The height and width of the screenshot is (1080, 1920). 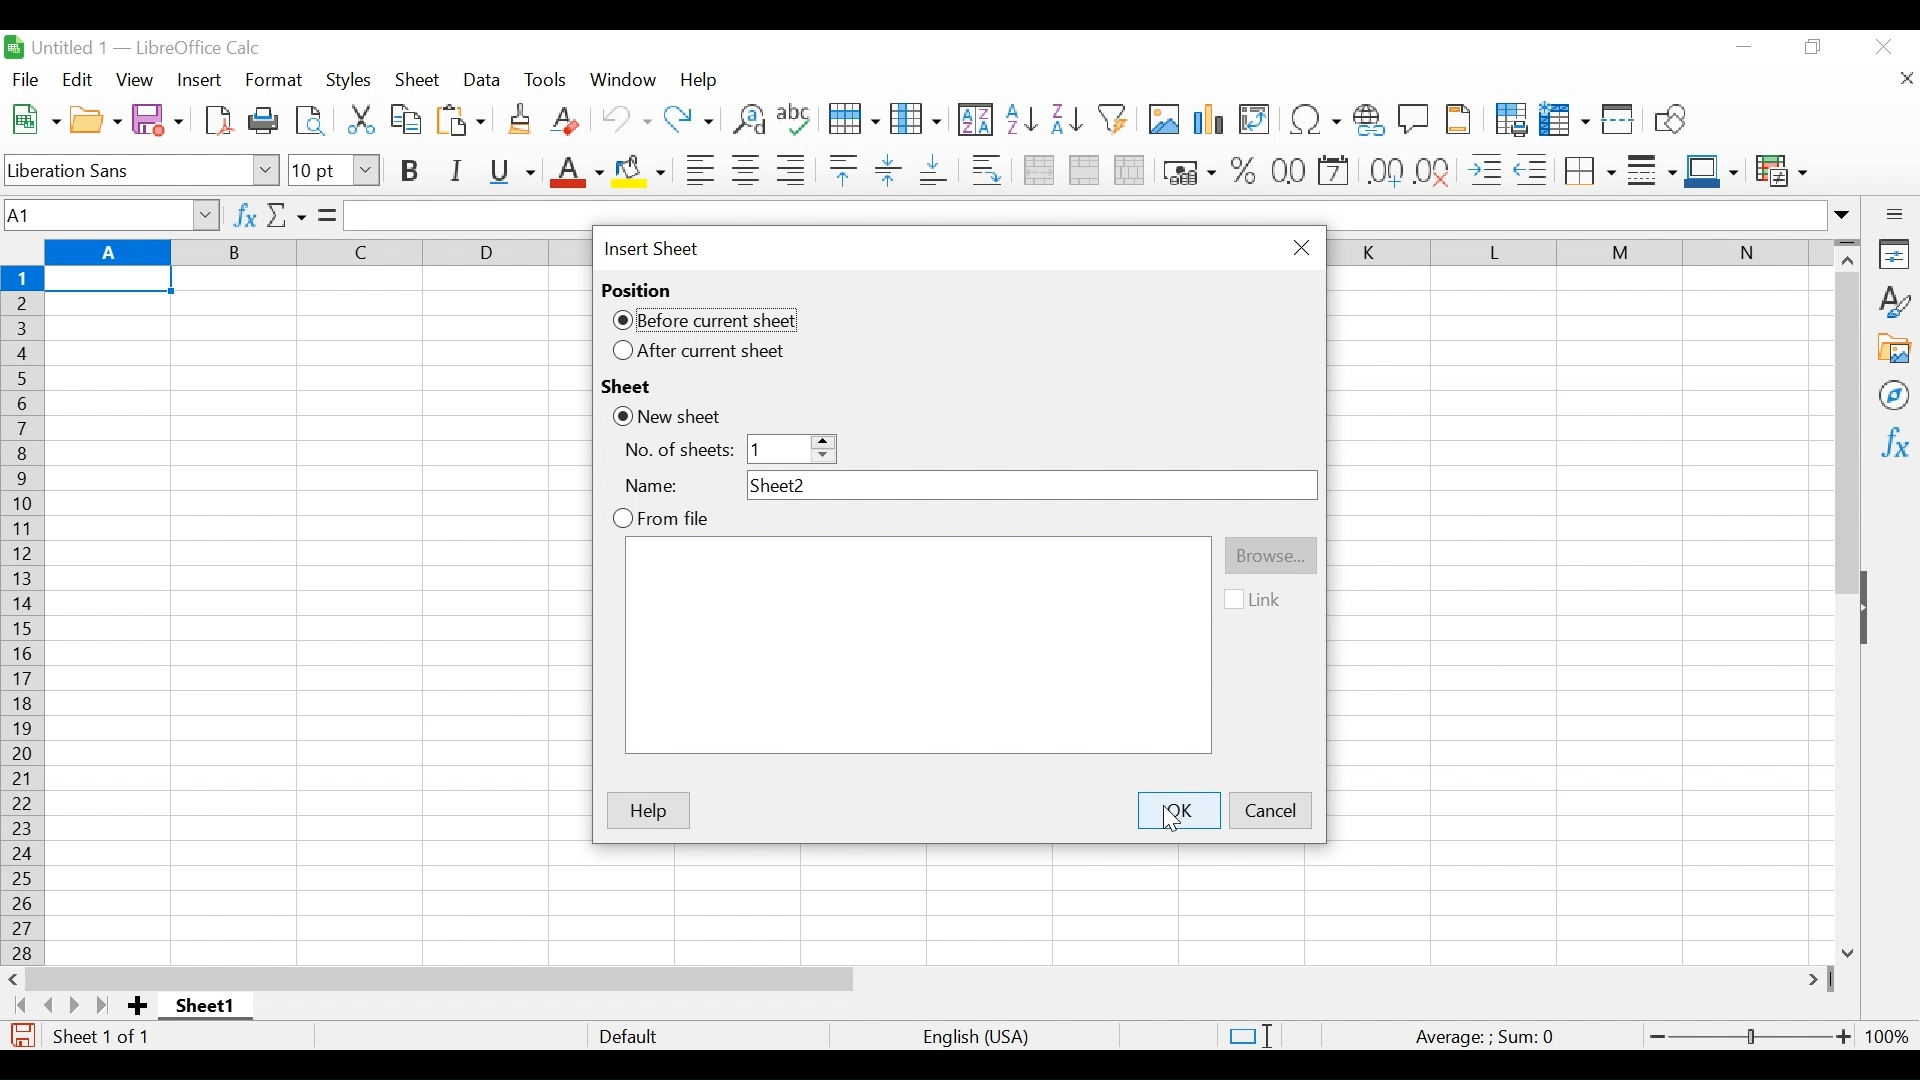 I want to click on language, so click(x=977, y=1036).